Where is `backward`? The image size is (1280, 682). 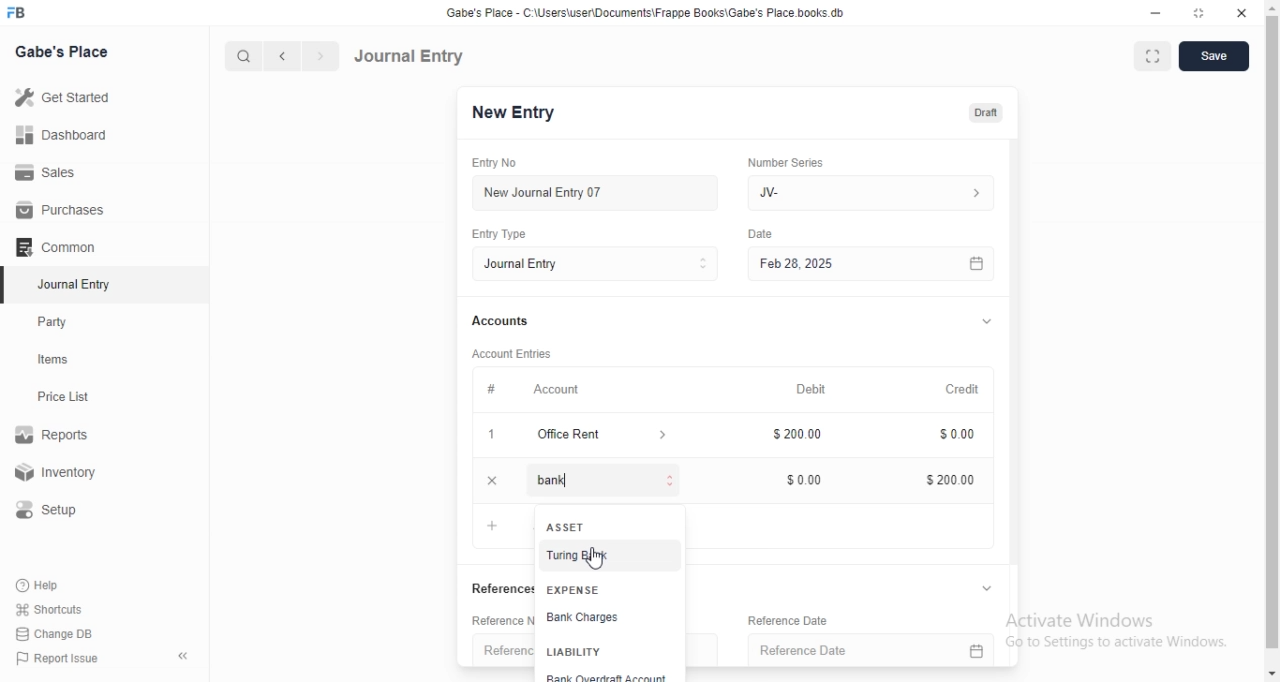 backward is located at coordinates (281, 56).